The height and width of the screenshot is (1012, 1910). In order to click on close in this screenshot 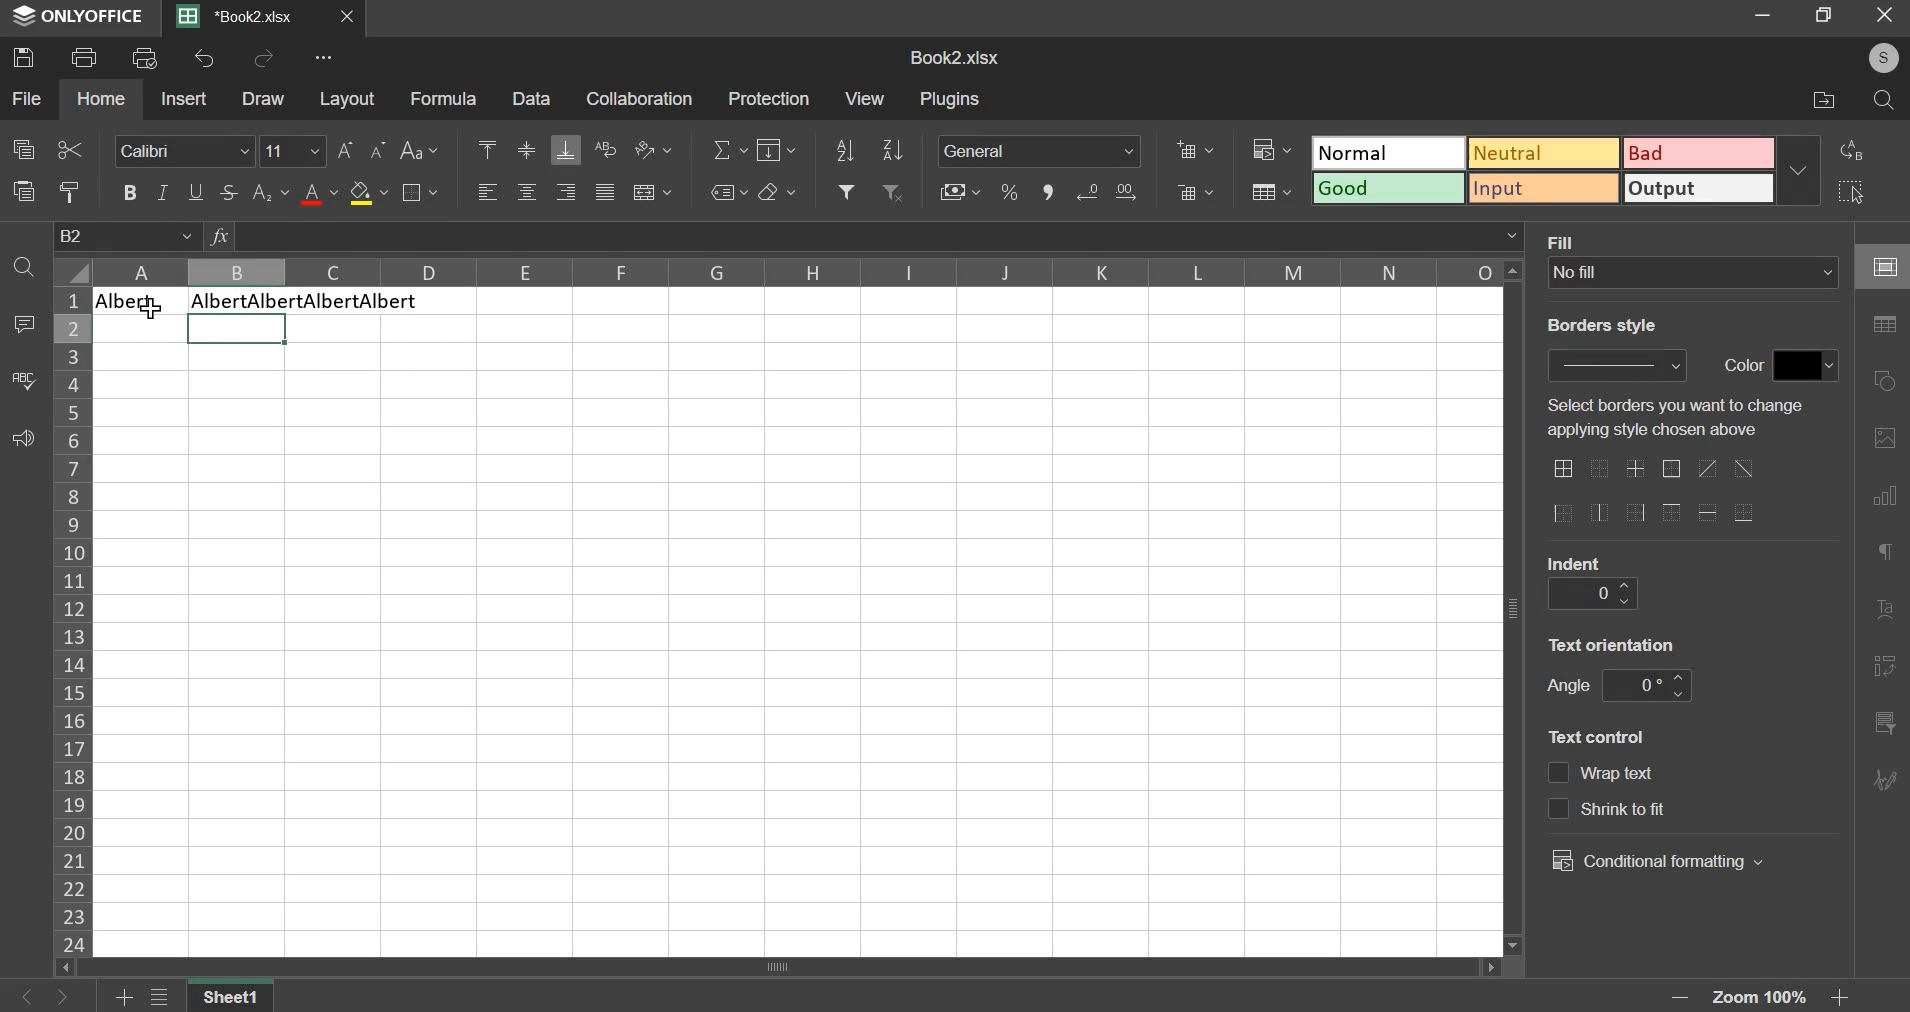, I will do `click(1883, 17)`.